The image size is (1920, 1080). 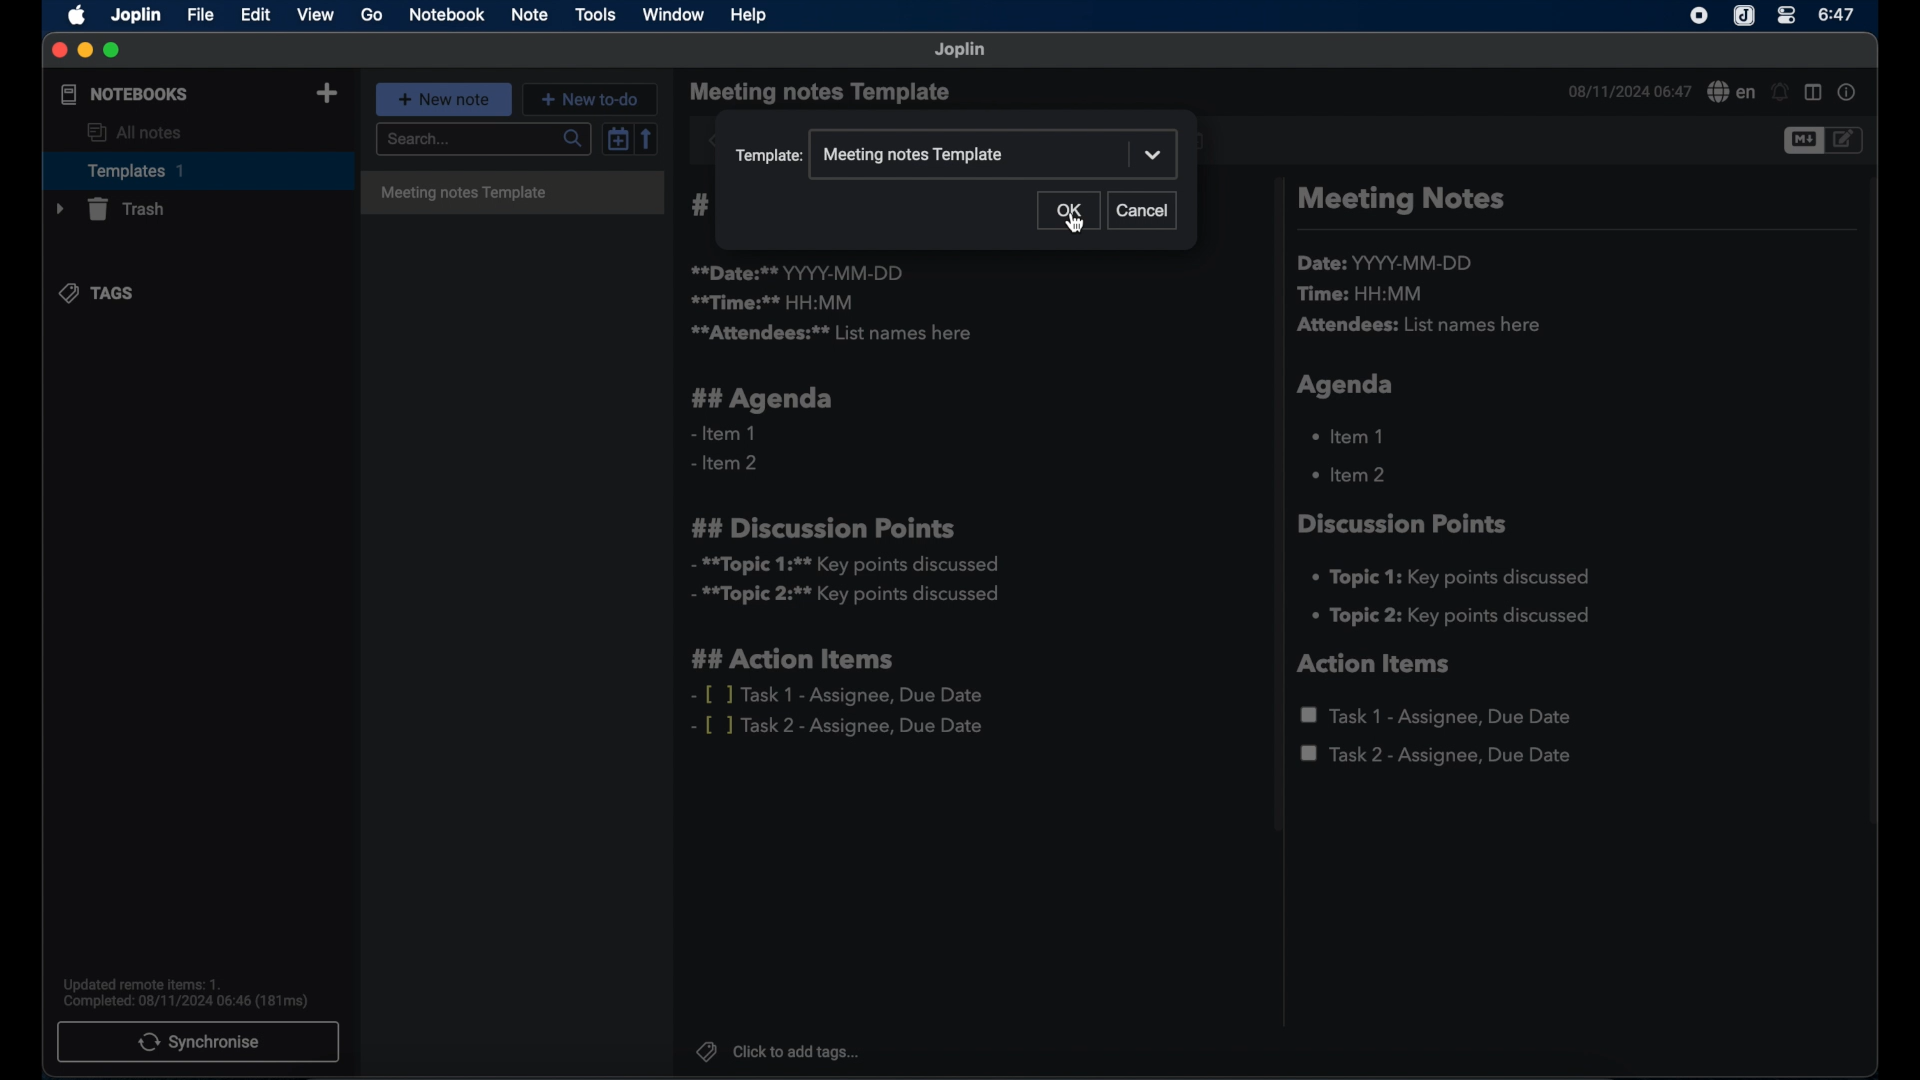 What do you see at coordinates (1813, 93) in the screenshot?
I see `toggle editor layout` at bounding box center [1813, 93].